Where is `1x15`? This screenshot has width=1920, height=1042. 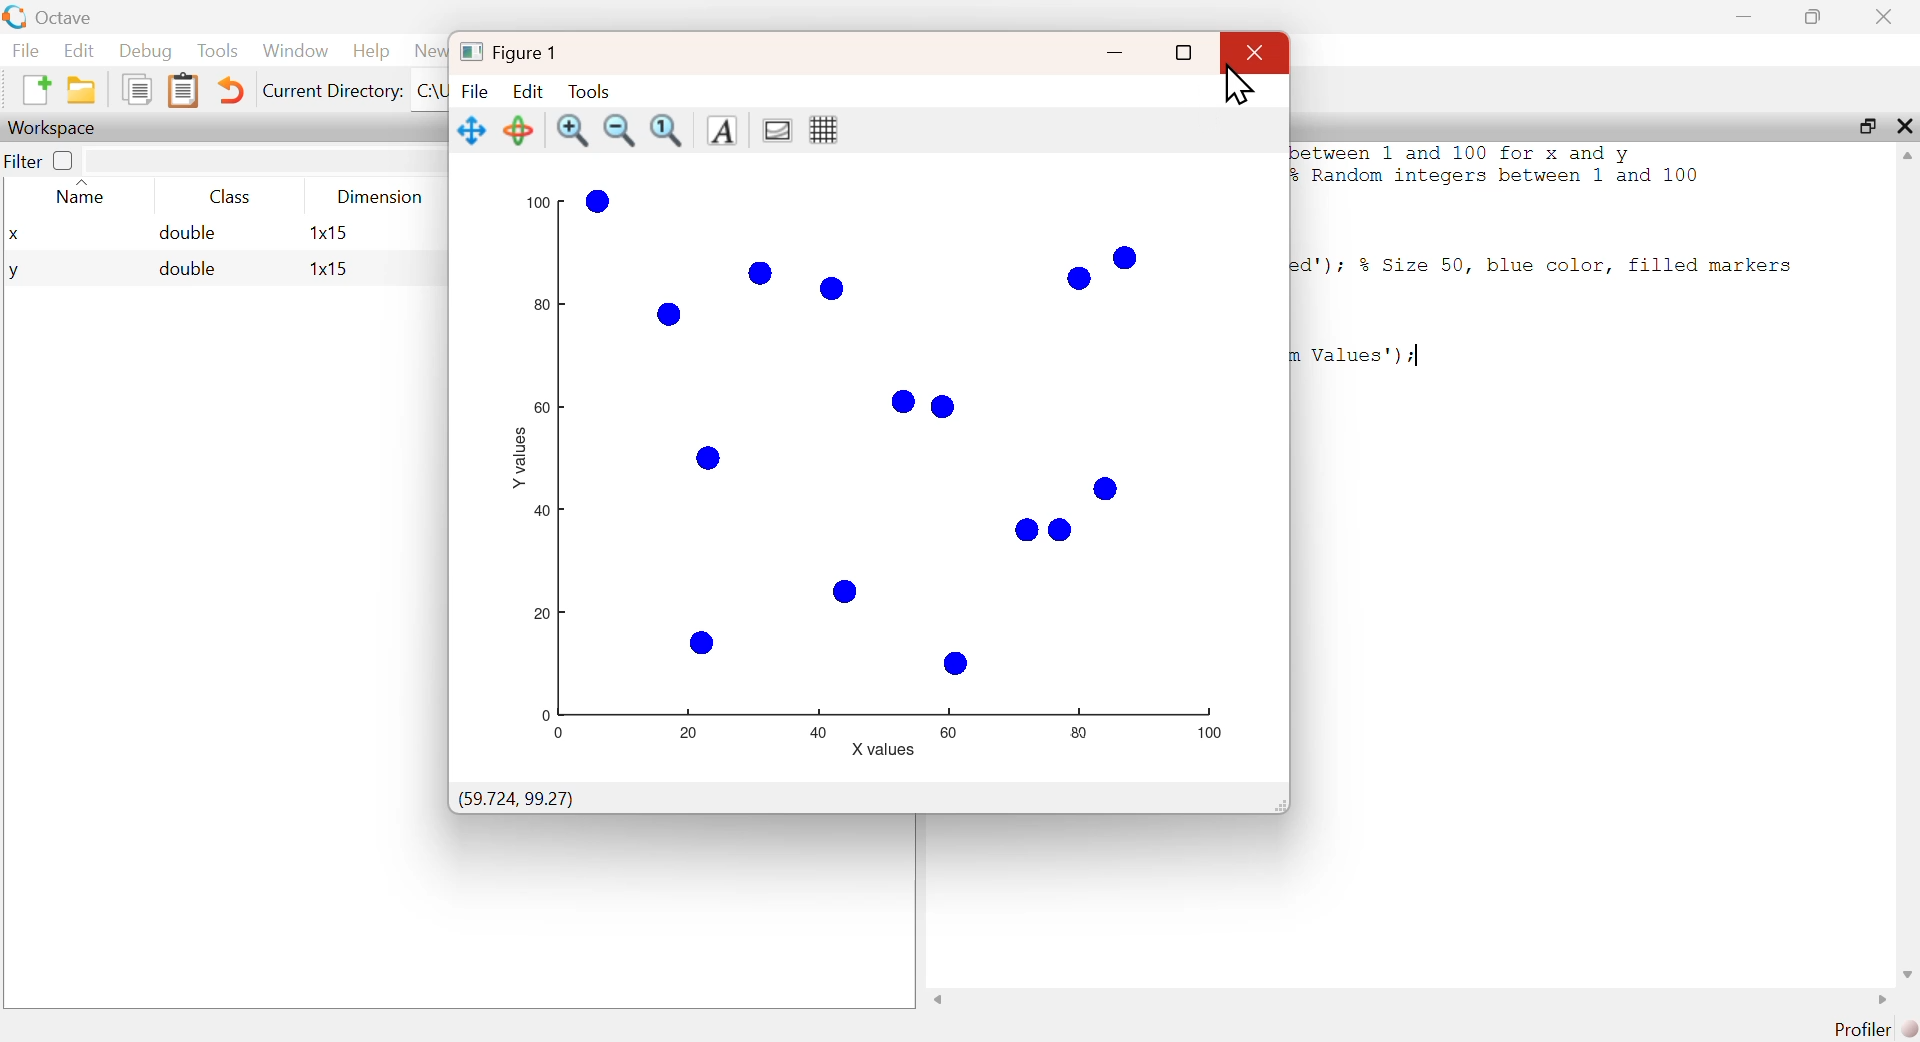
1x15 is located at coordinates (328, 232).